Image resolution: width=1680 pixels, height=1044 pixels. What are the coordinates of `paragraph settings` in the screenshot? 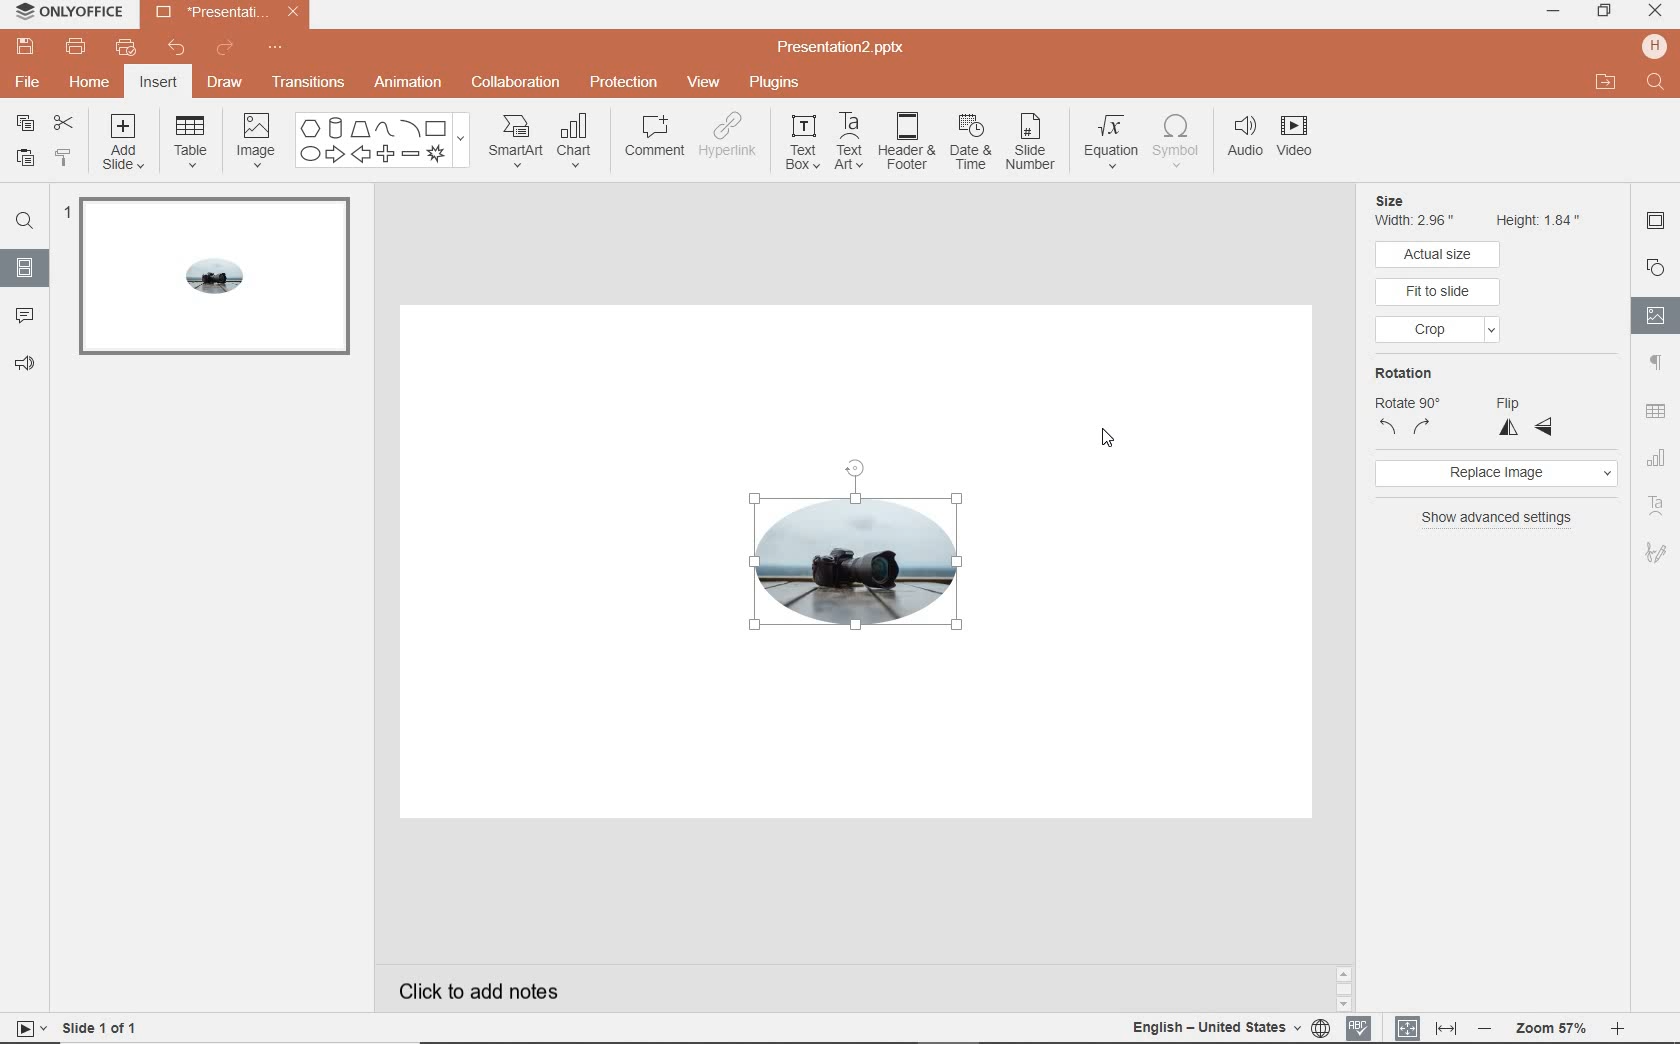 It's located at (1655, 364).